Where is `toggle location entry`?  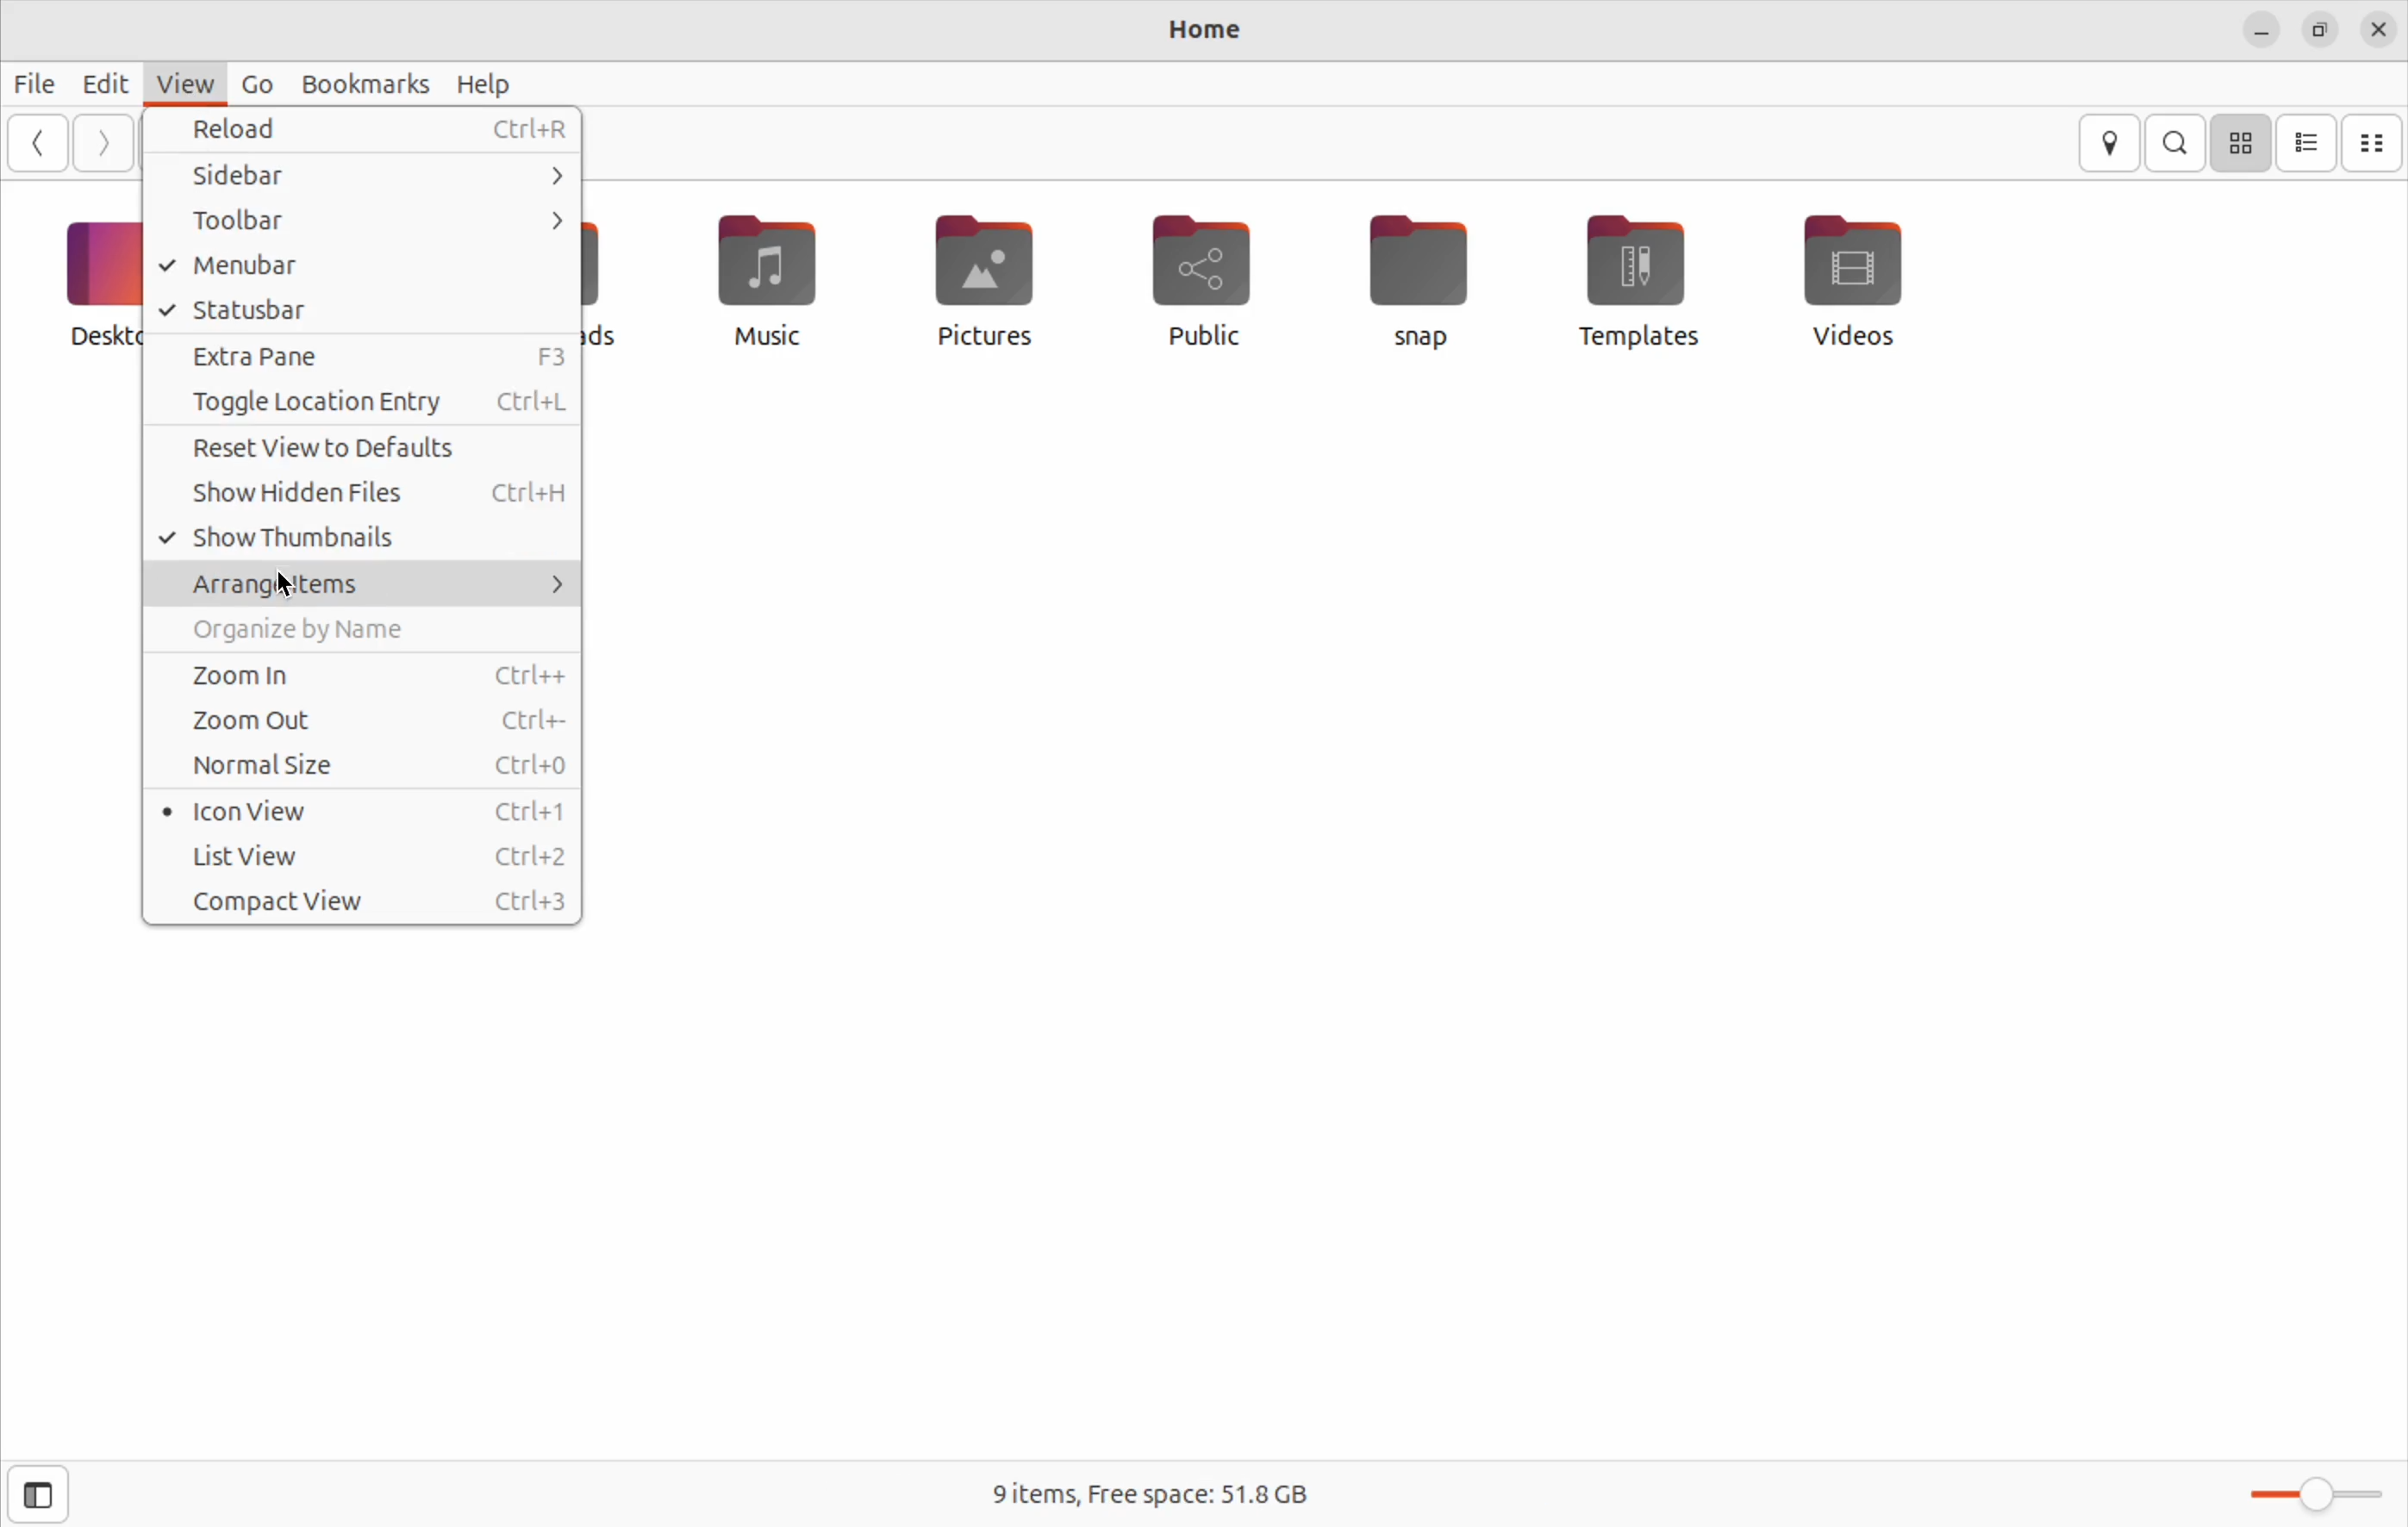
toggle location entry is located at coordinates (365, 404).